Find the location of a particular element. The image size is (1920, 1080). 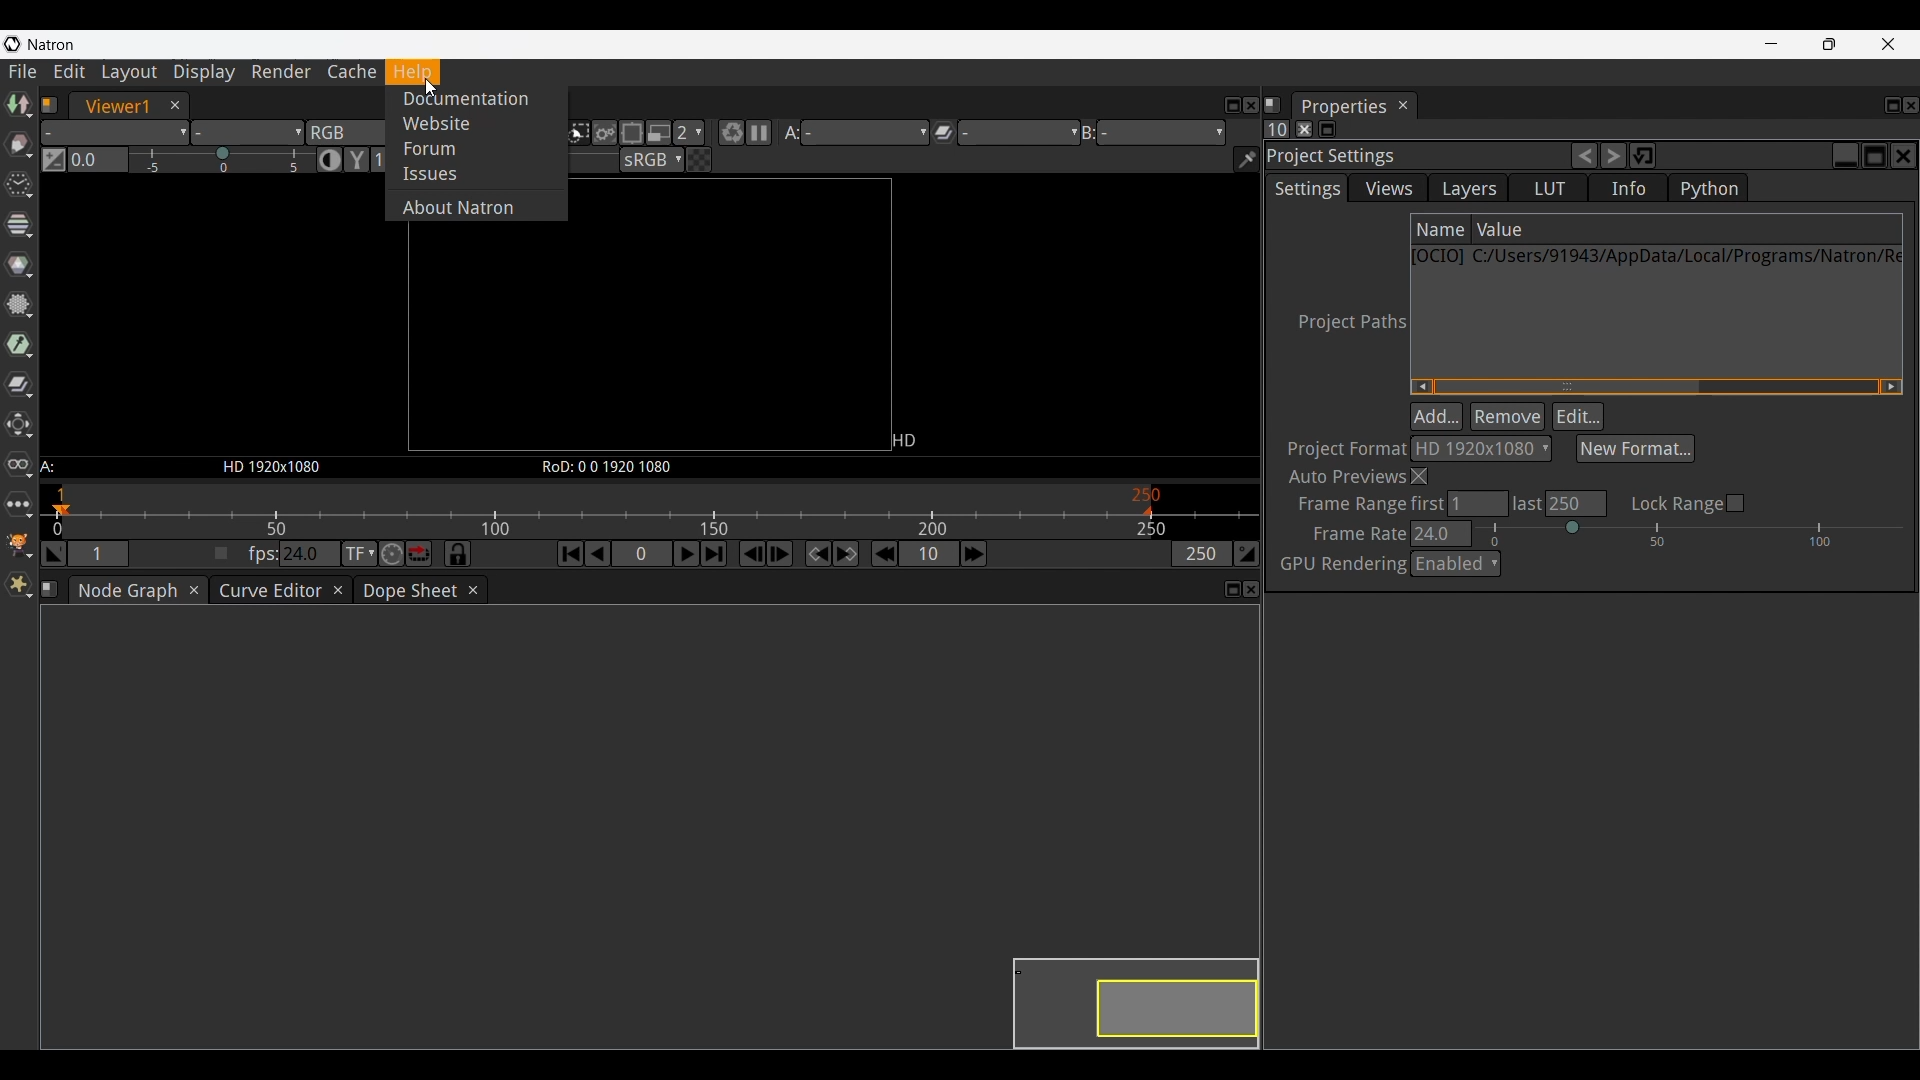

Set the playback out point at the current frame is located at coordinates (1246, 553).